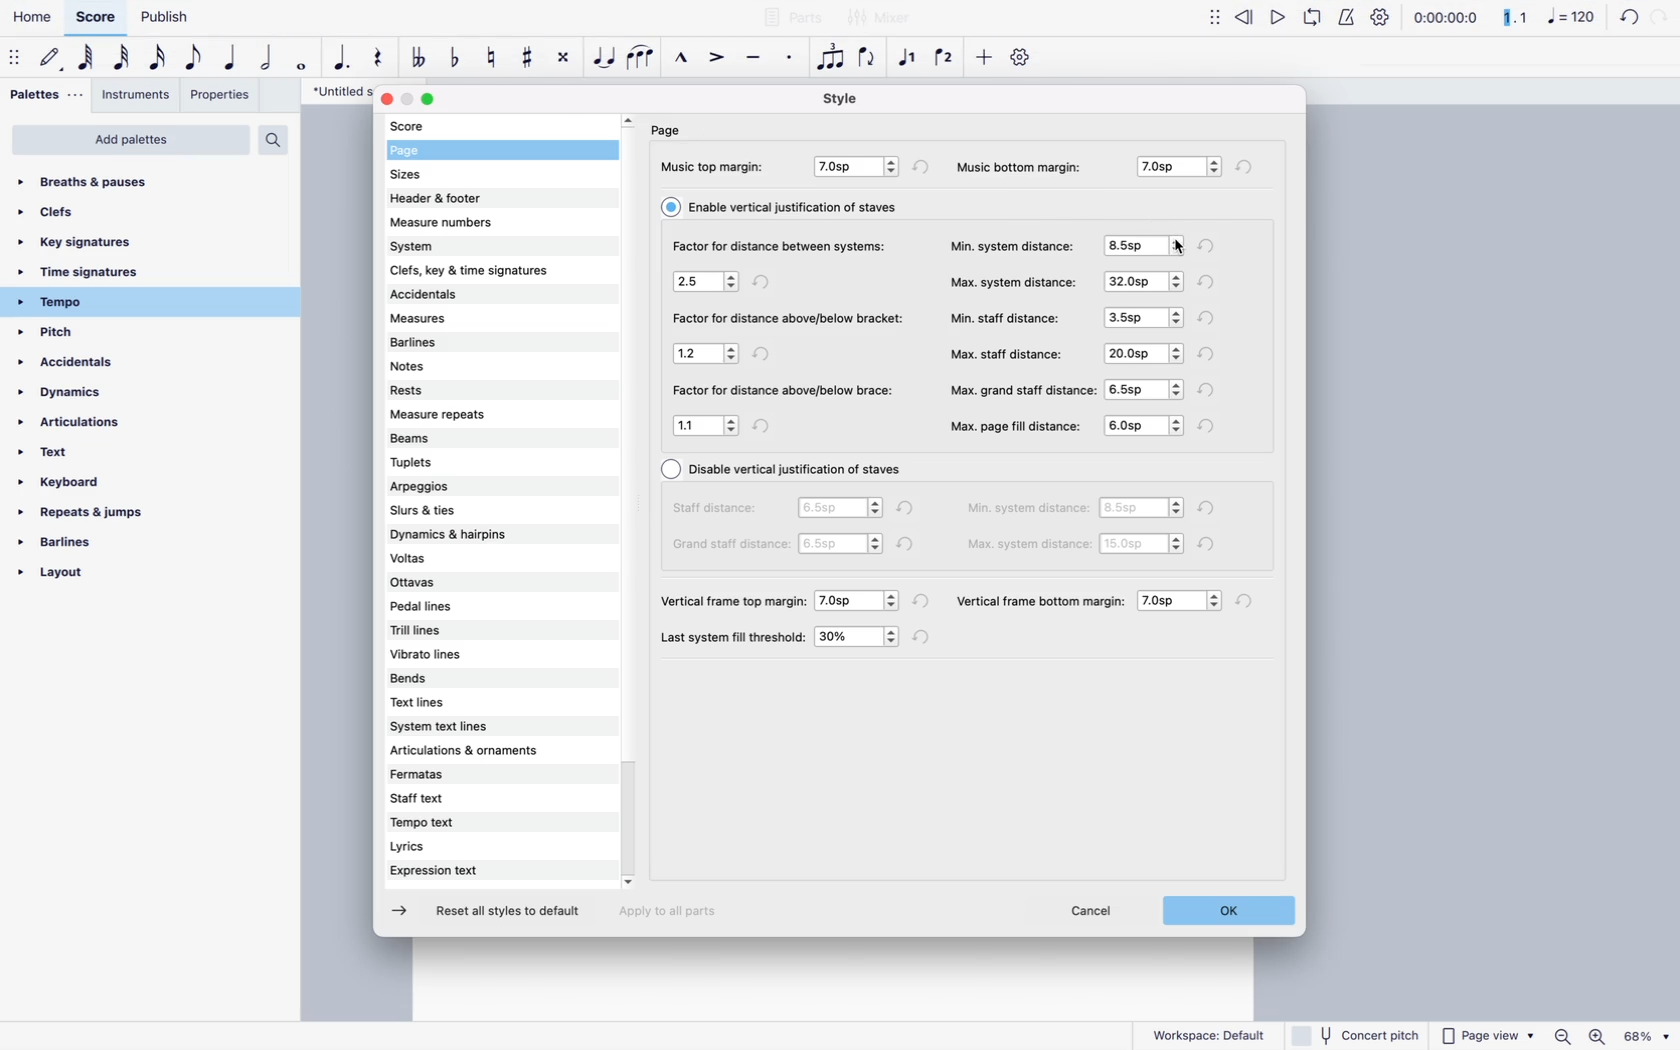  What do you see at coordinates (475, 751) in the screenshot?
I see `articulations & ornaments` at bounding box center [475, 751].